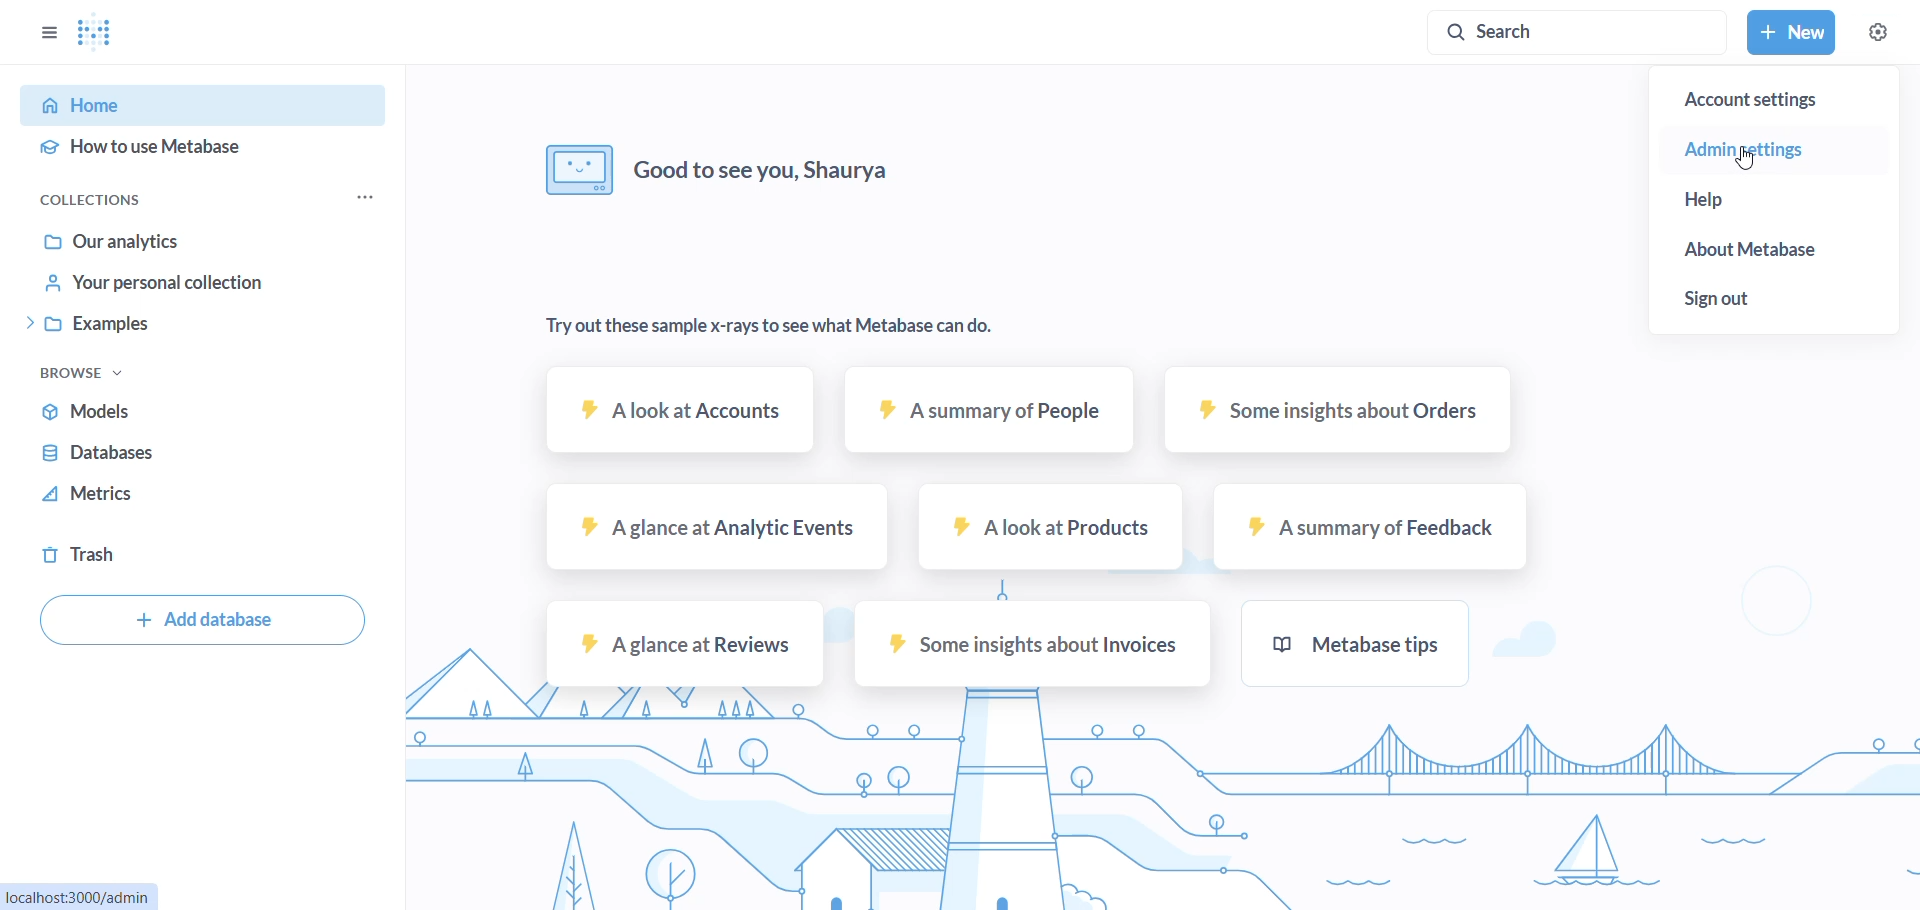 The image size is (1920, 910). Describe the element at coordinates (173, 324) in the screenshot. I see `examples` at that location.